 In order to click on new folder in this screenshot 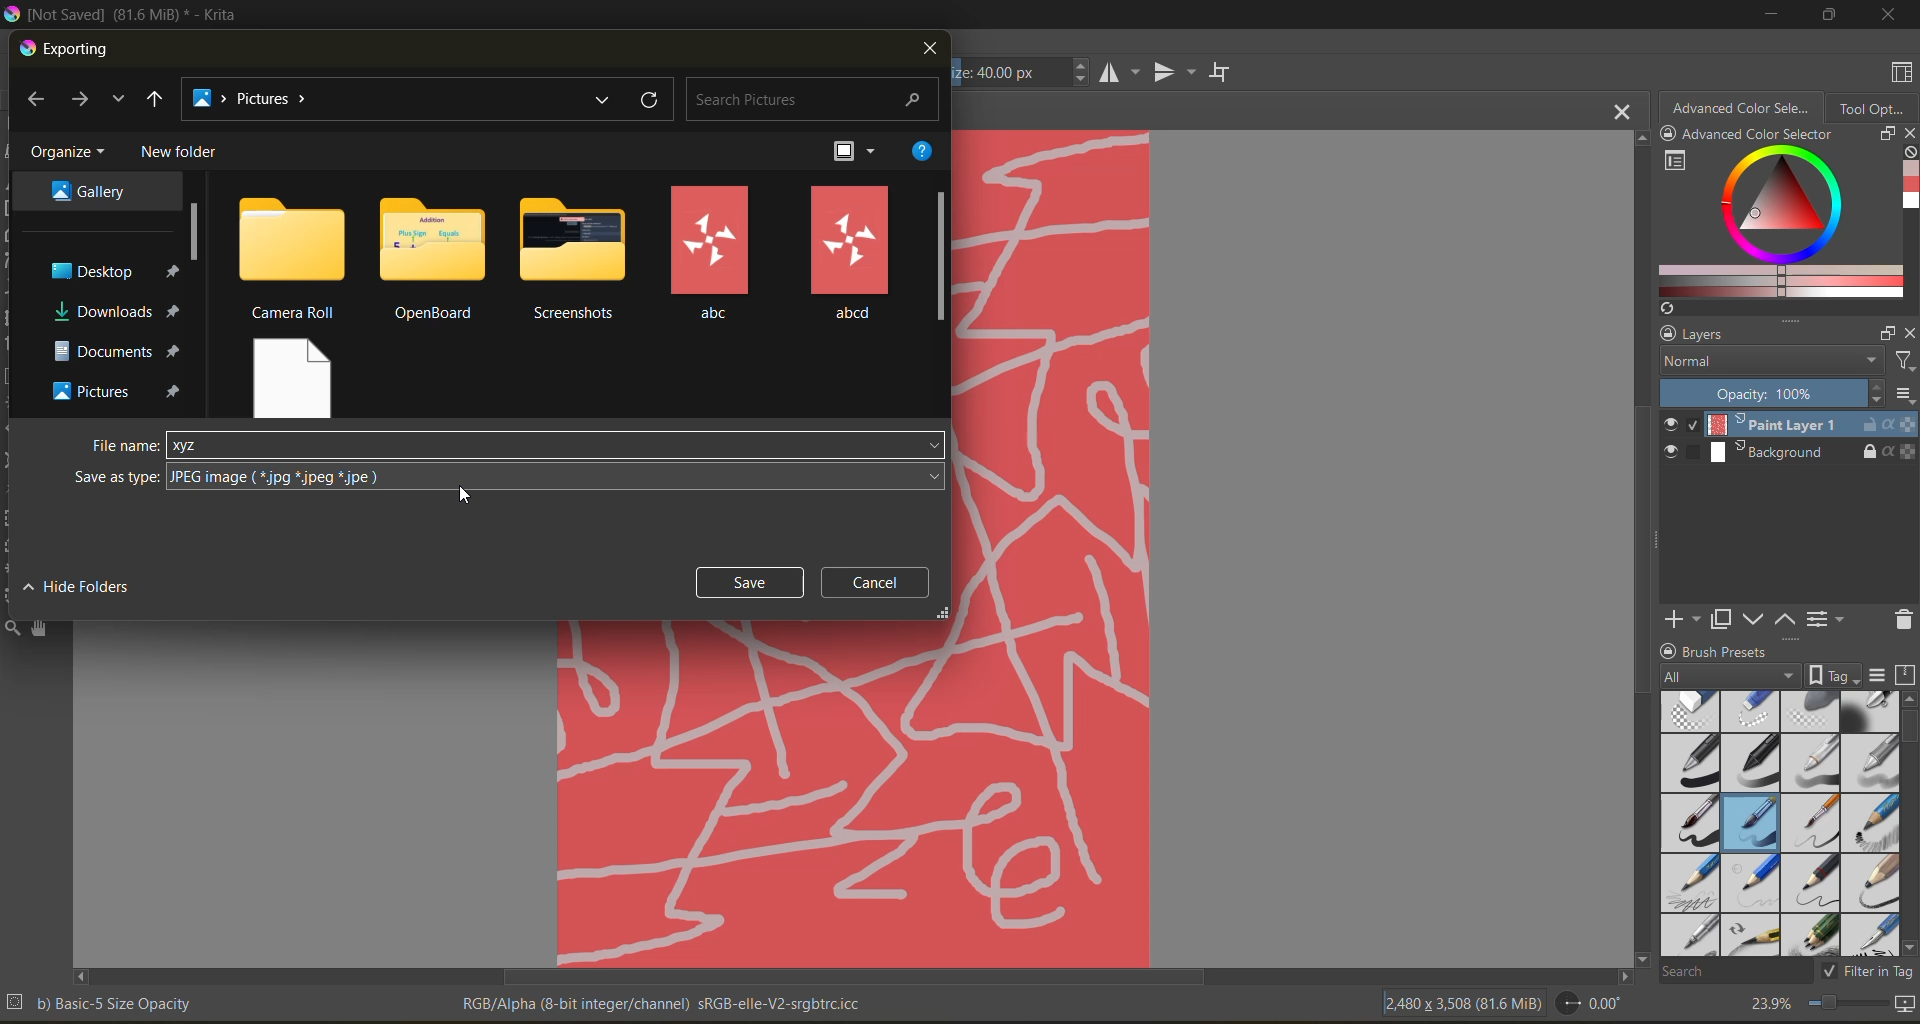, I will do `click(183, 152)`.